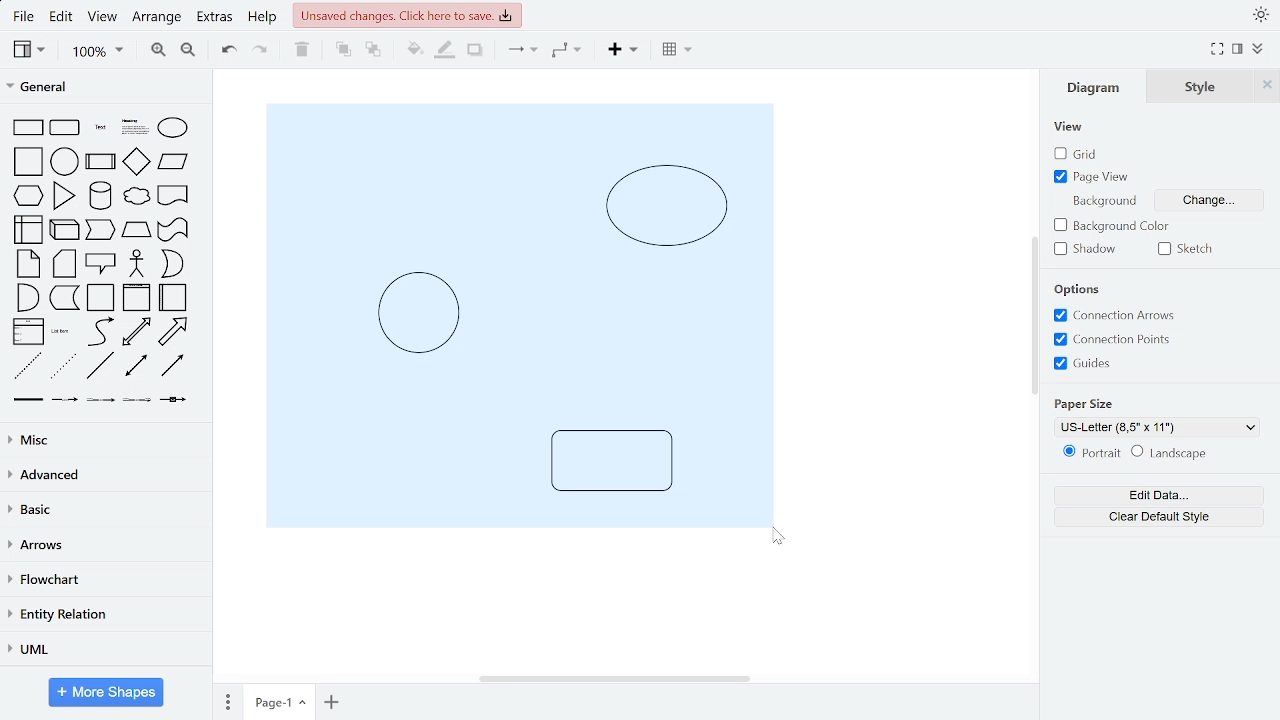  I want to click on portrait, so click(1088, 453).